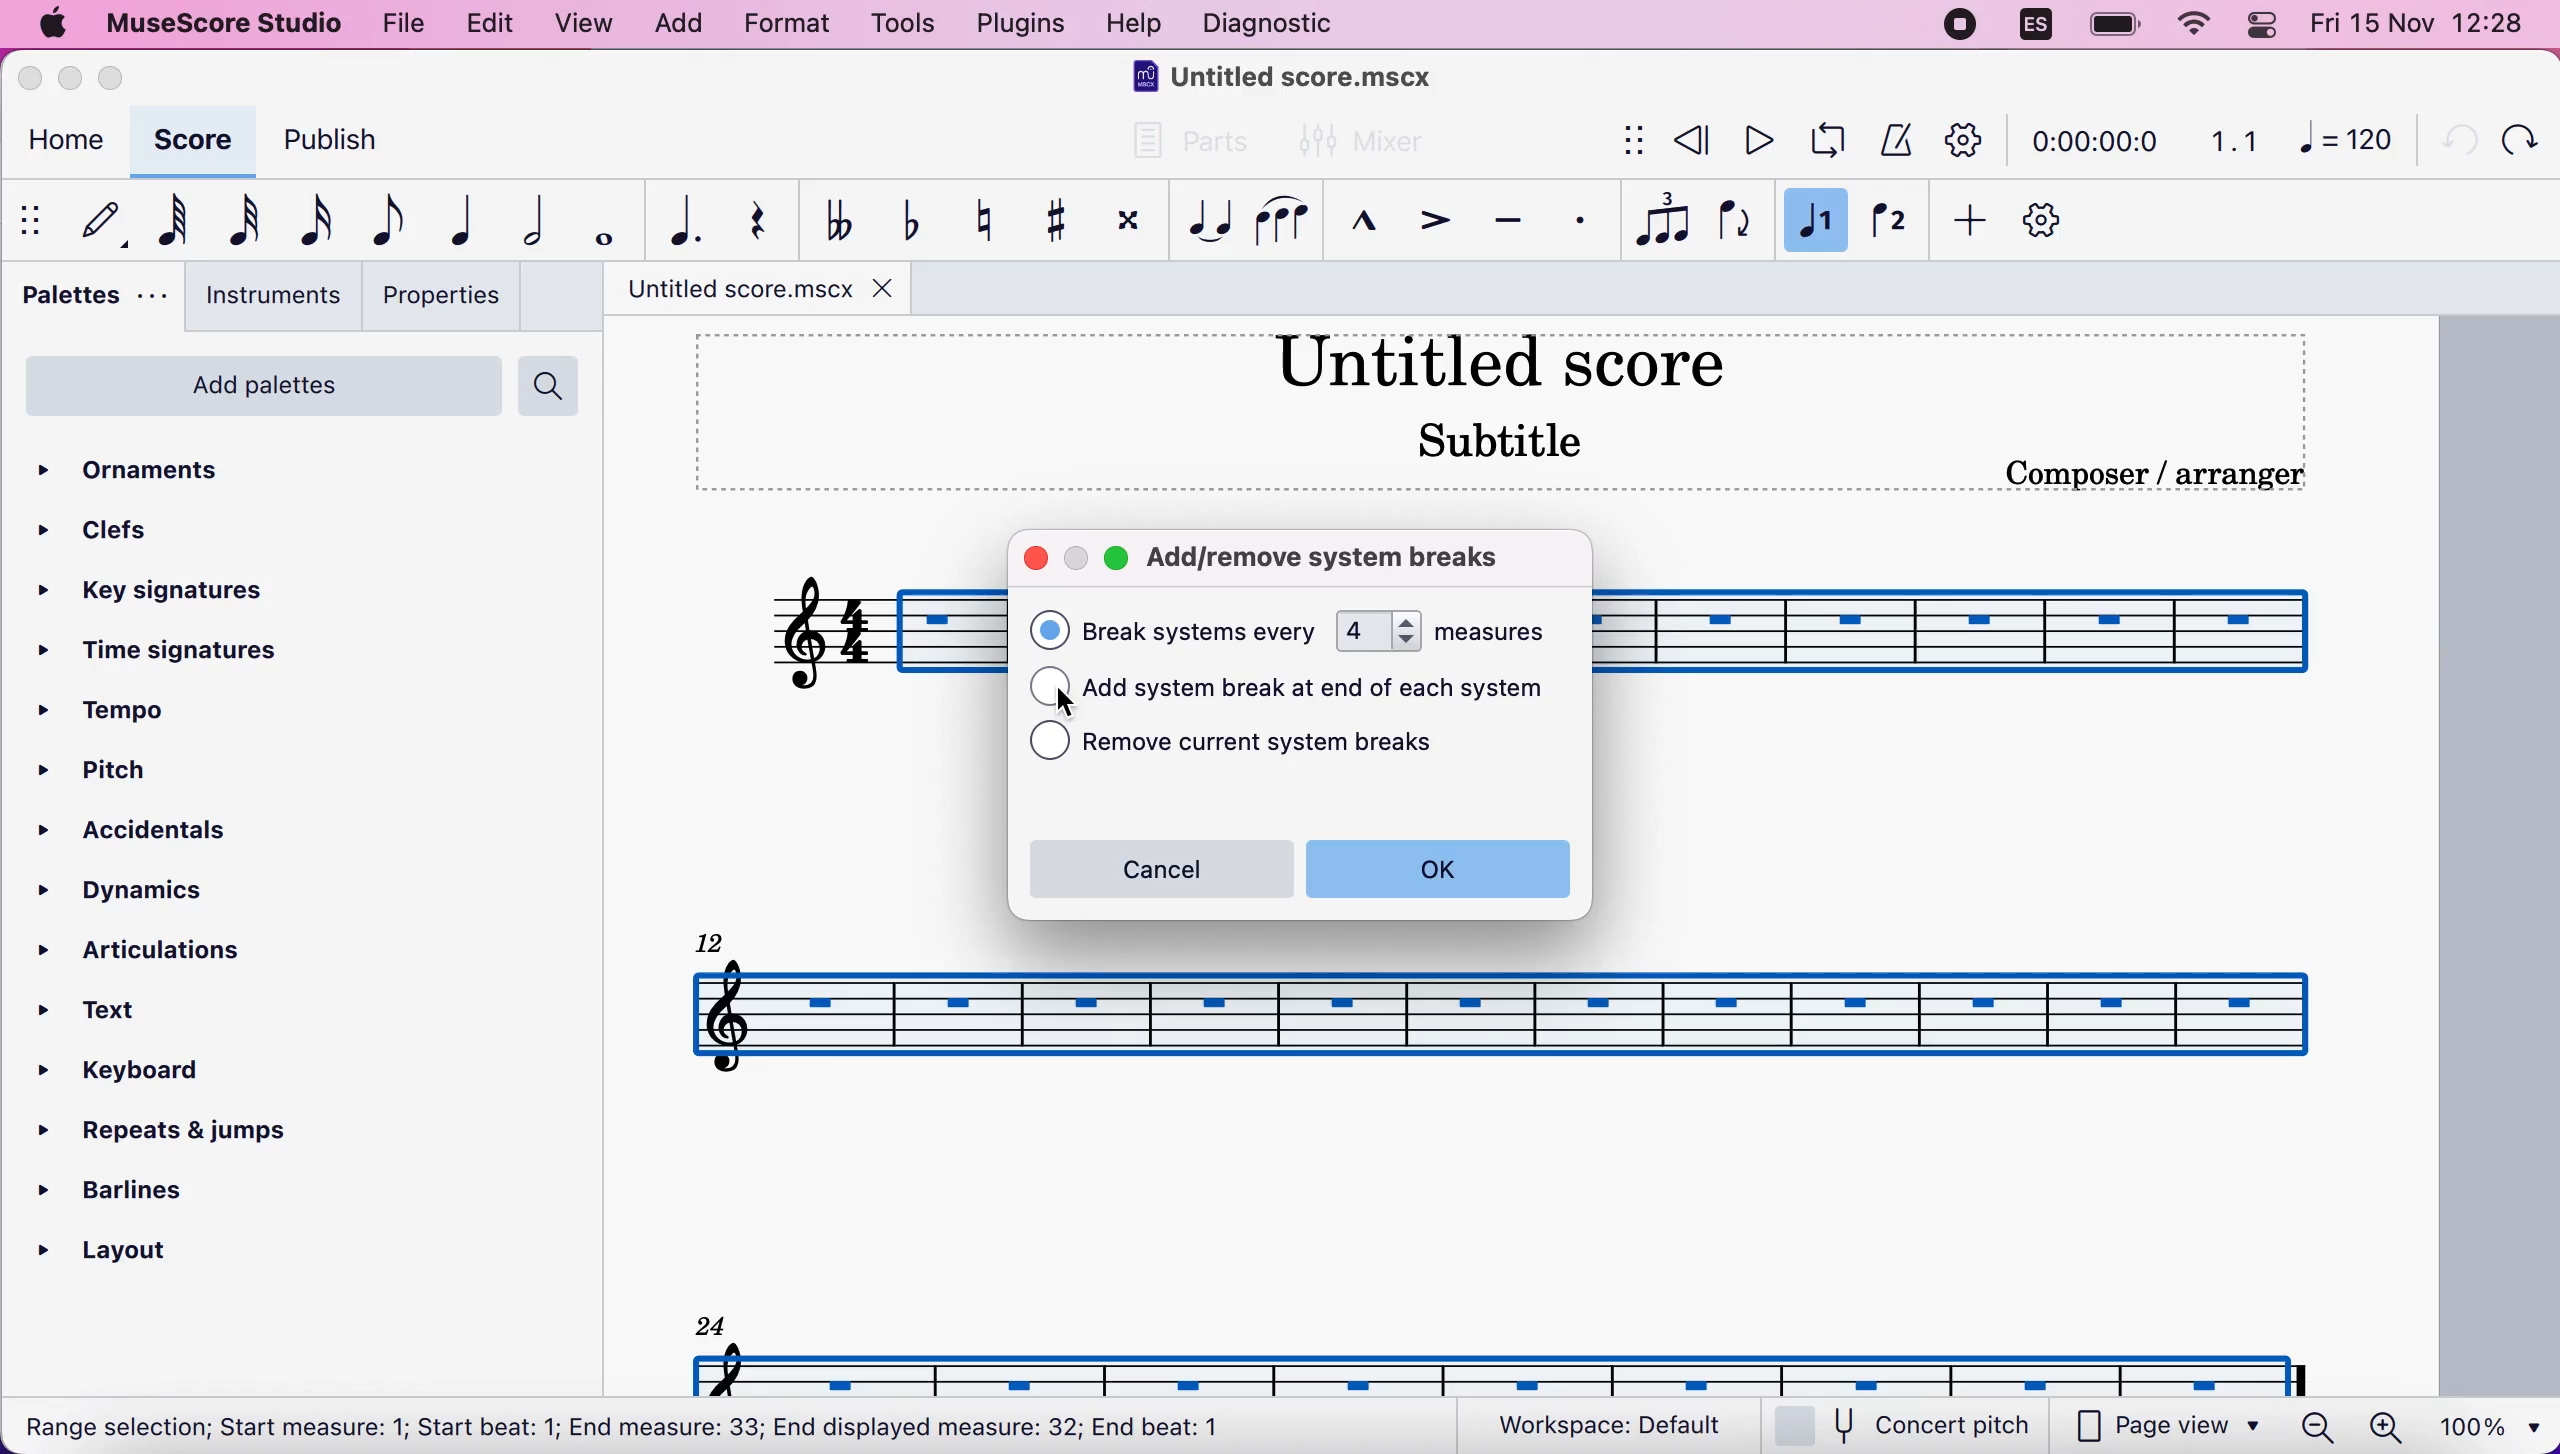  Describe the element at coordinates (2234, 140) in the screenshot. I see `1.1` at that location.